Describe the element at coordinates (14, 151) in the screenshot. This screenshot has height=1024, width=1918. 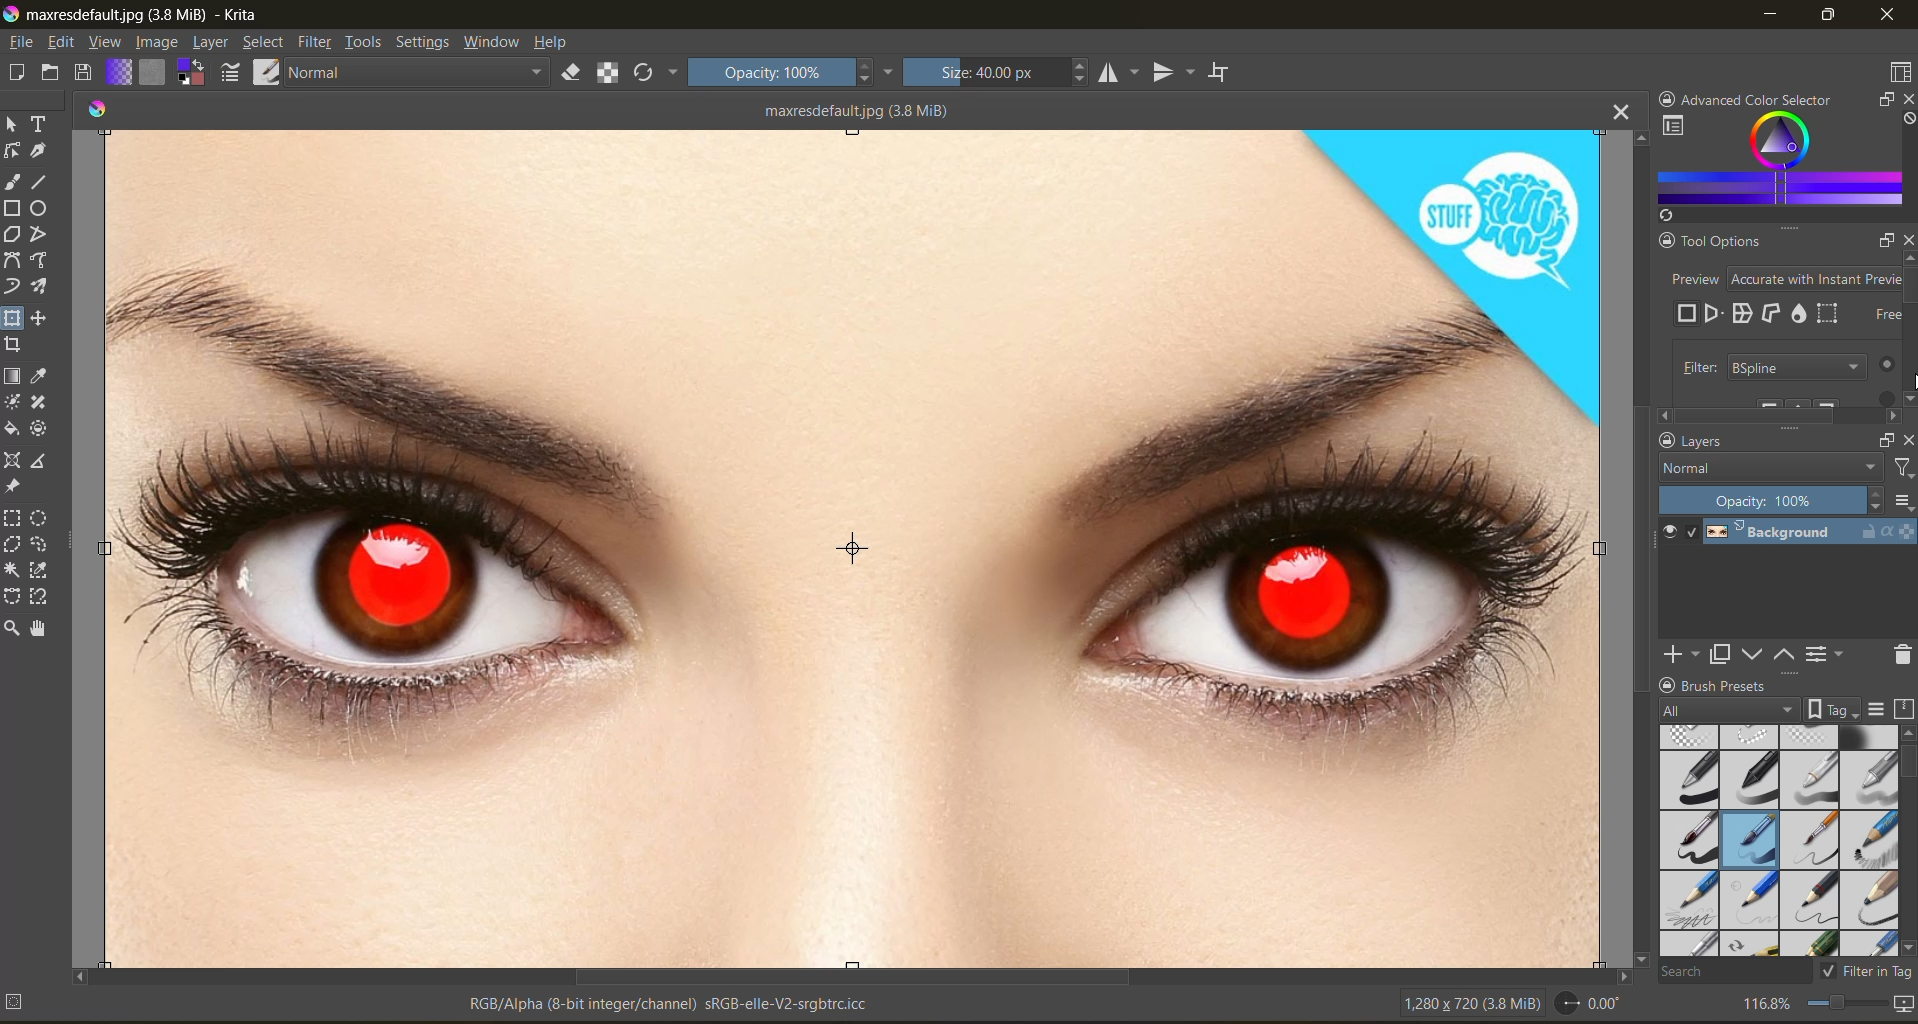
I see `tool` at that location.